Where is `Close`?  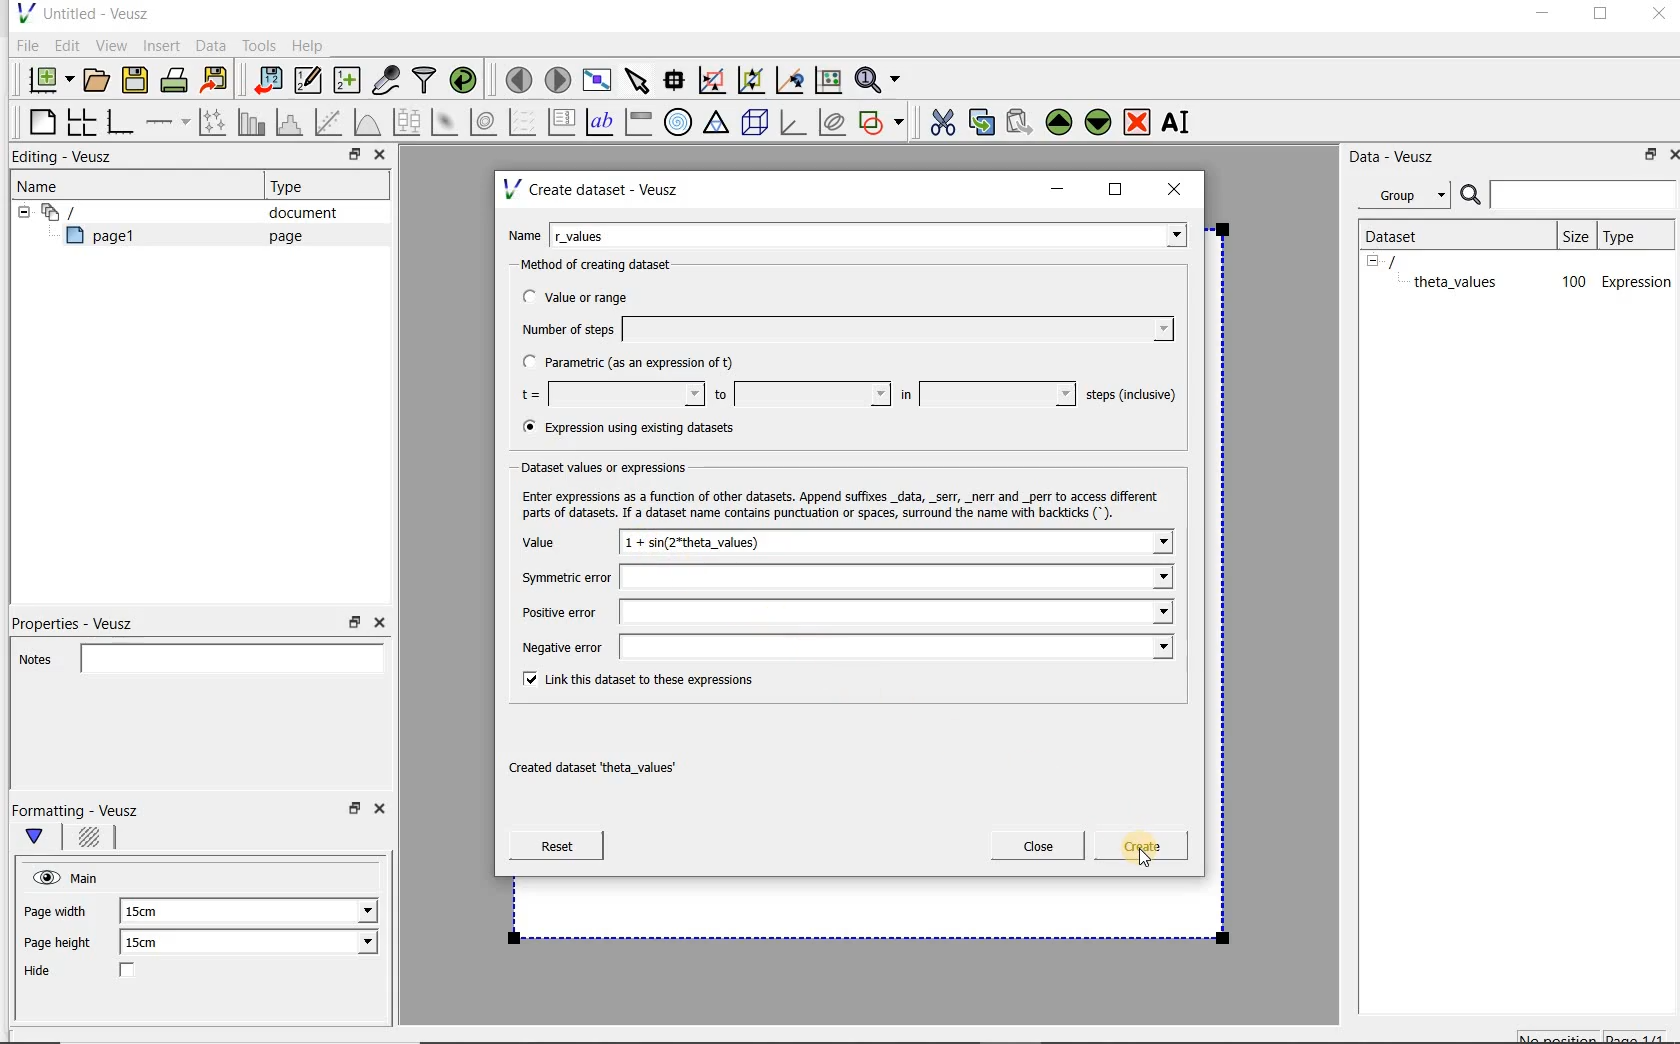
Close is located at coordinates (378, 623).